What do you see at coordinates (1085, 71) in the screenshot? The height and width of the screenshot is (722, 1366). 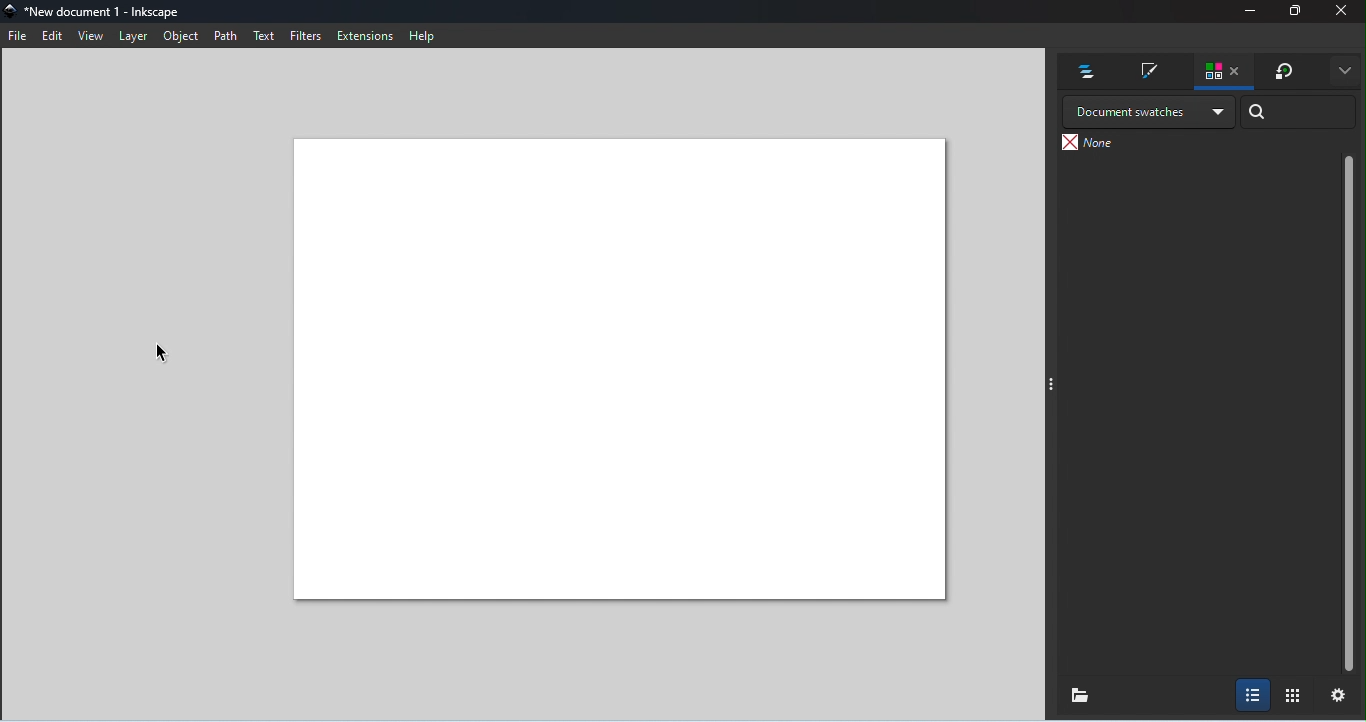 I see `Layers and objects` at bounding box center [1085, 71].